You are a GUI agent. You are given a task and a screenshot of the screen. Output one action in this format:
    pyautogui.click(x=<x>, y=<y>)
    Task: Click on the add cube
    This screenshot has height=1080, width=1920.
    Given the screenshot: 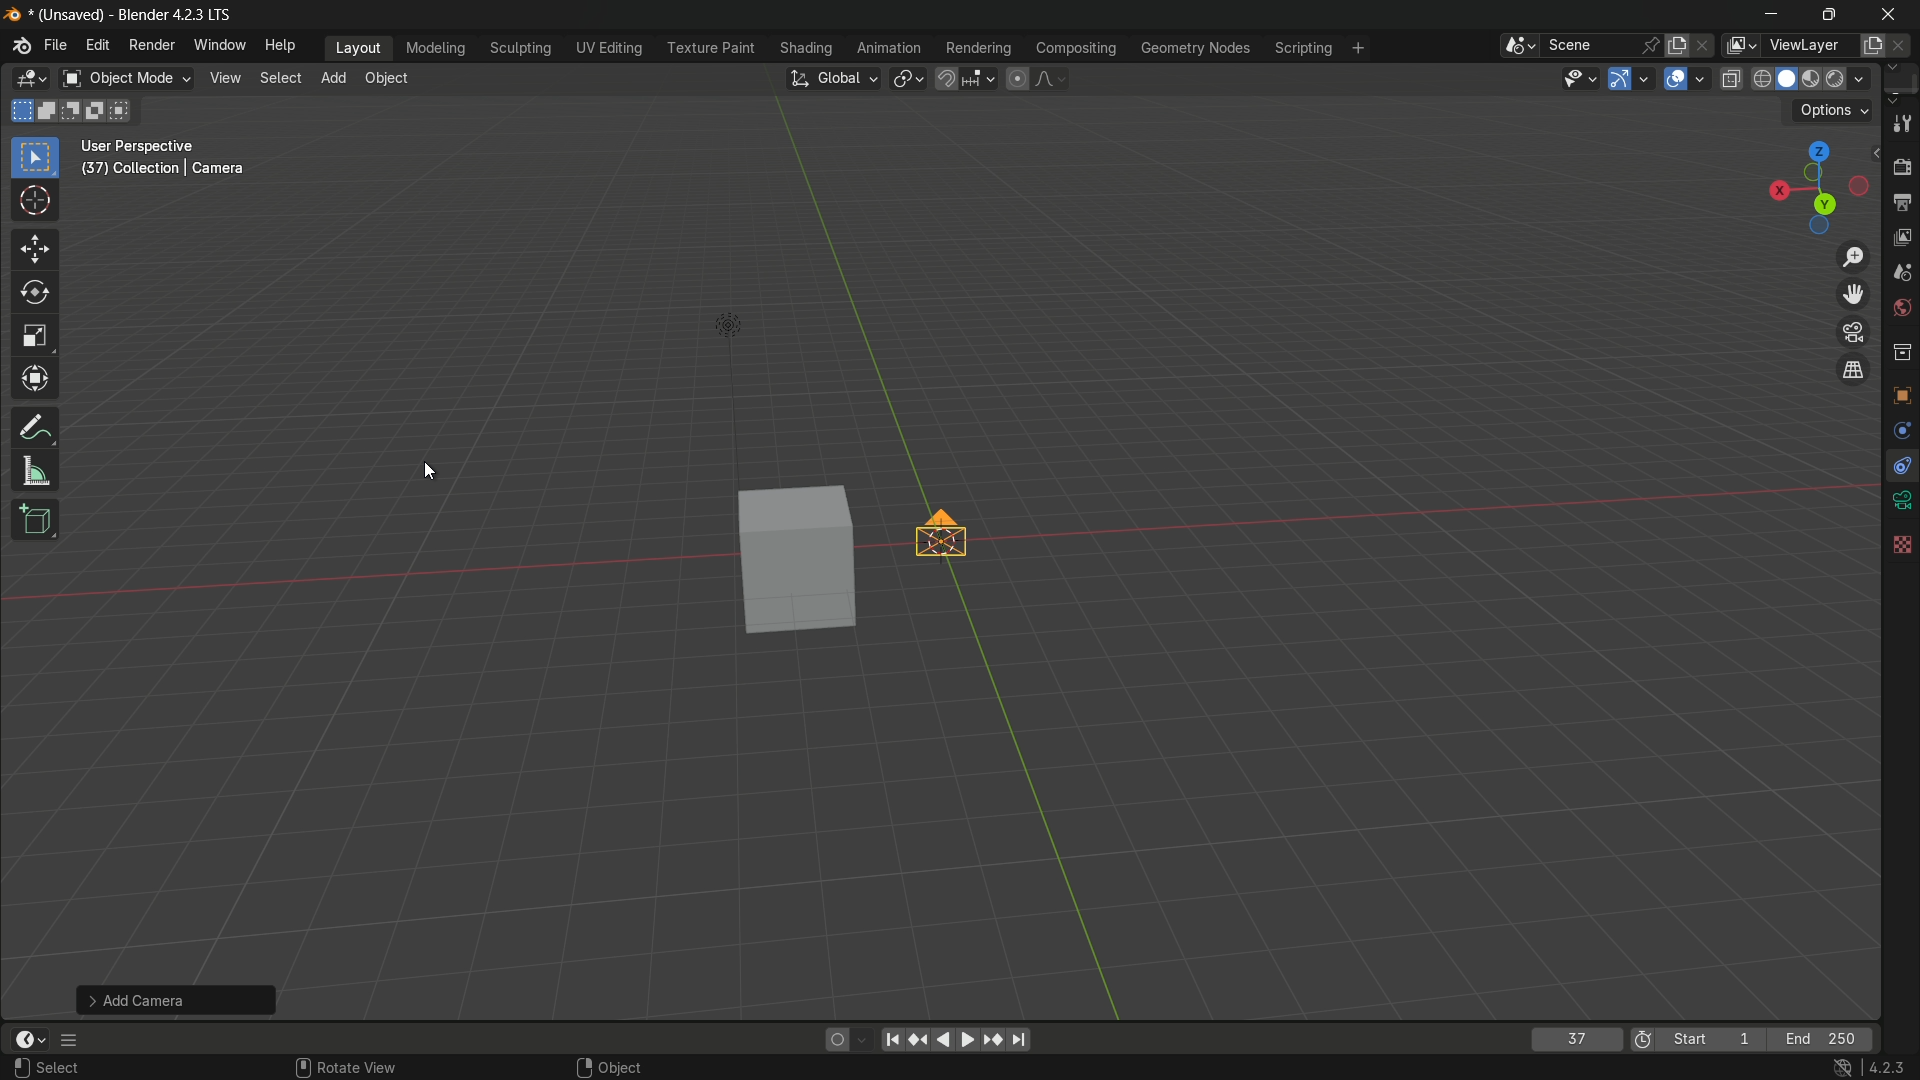 What is the action you would take?
    pyautogui.click(x=36, y=519)
    